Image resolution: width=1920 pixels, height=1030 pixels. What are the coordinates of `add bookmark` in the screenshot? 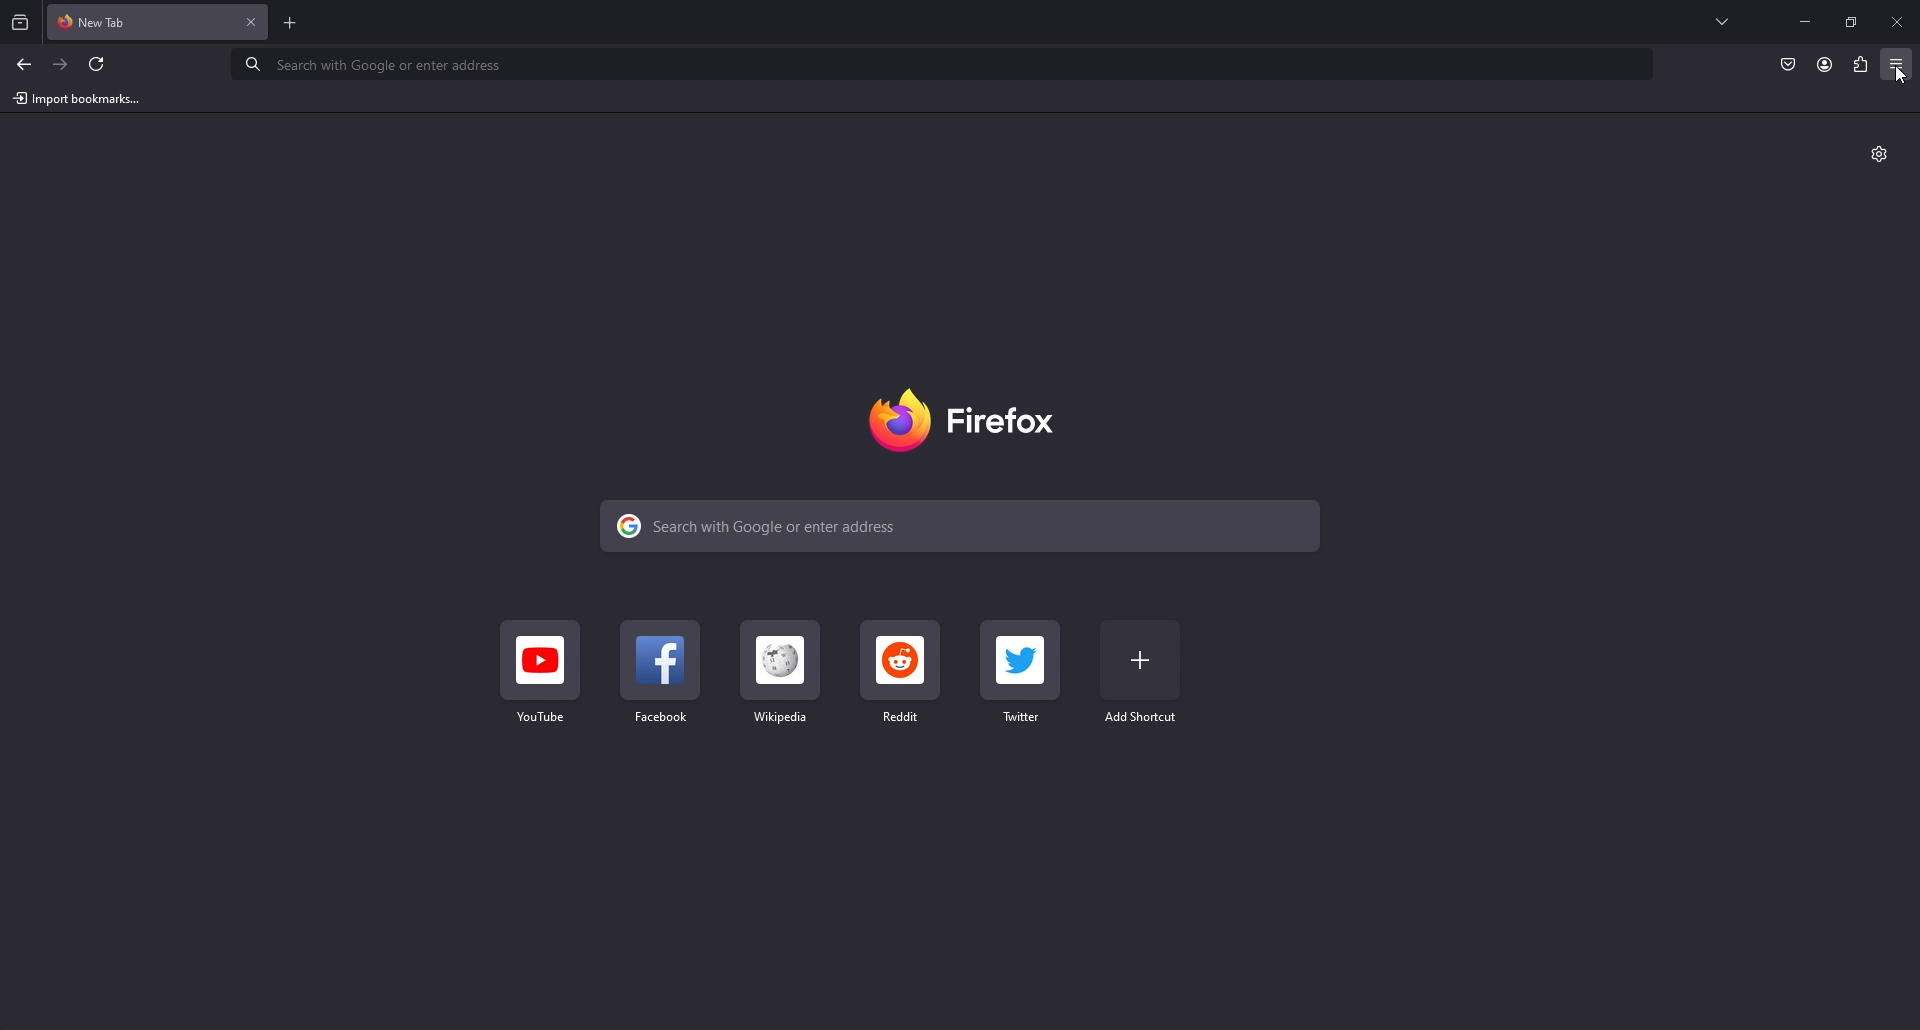 It's located at (1142, 672).